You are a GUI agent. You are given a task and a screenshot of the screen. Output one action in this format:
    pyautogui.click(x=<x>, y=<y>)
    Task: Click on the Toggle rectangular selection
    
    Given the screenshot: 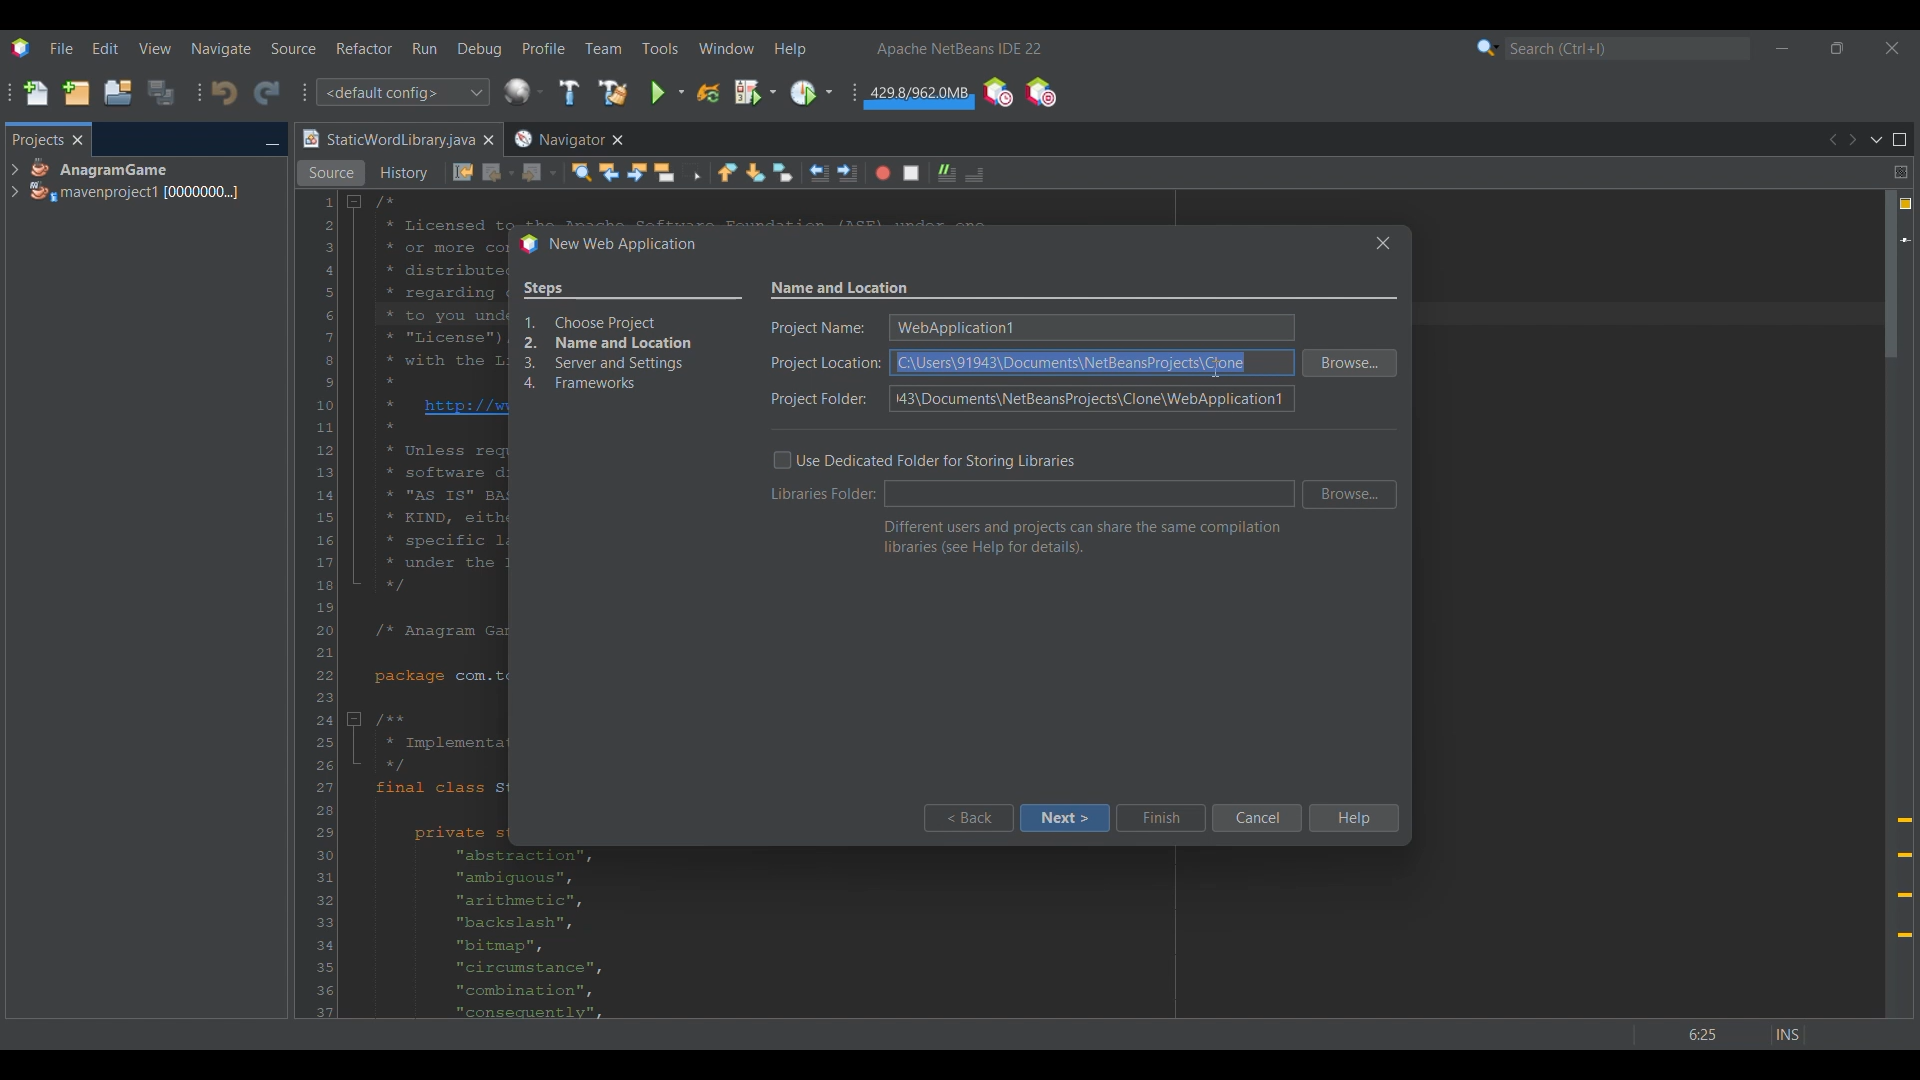 What is the action you would take?
    pyautogui.click(x=692, y=171)
    